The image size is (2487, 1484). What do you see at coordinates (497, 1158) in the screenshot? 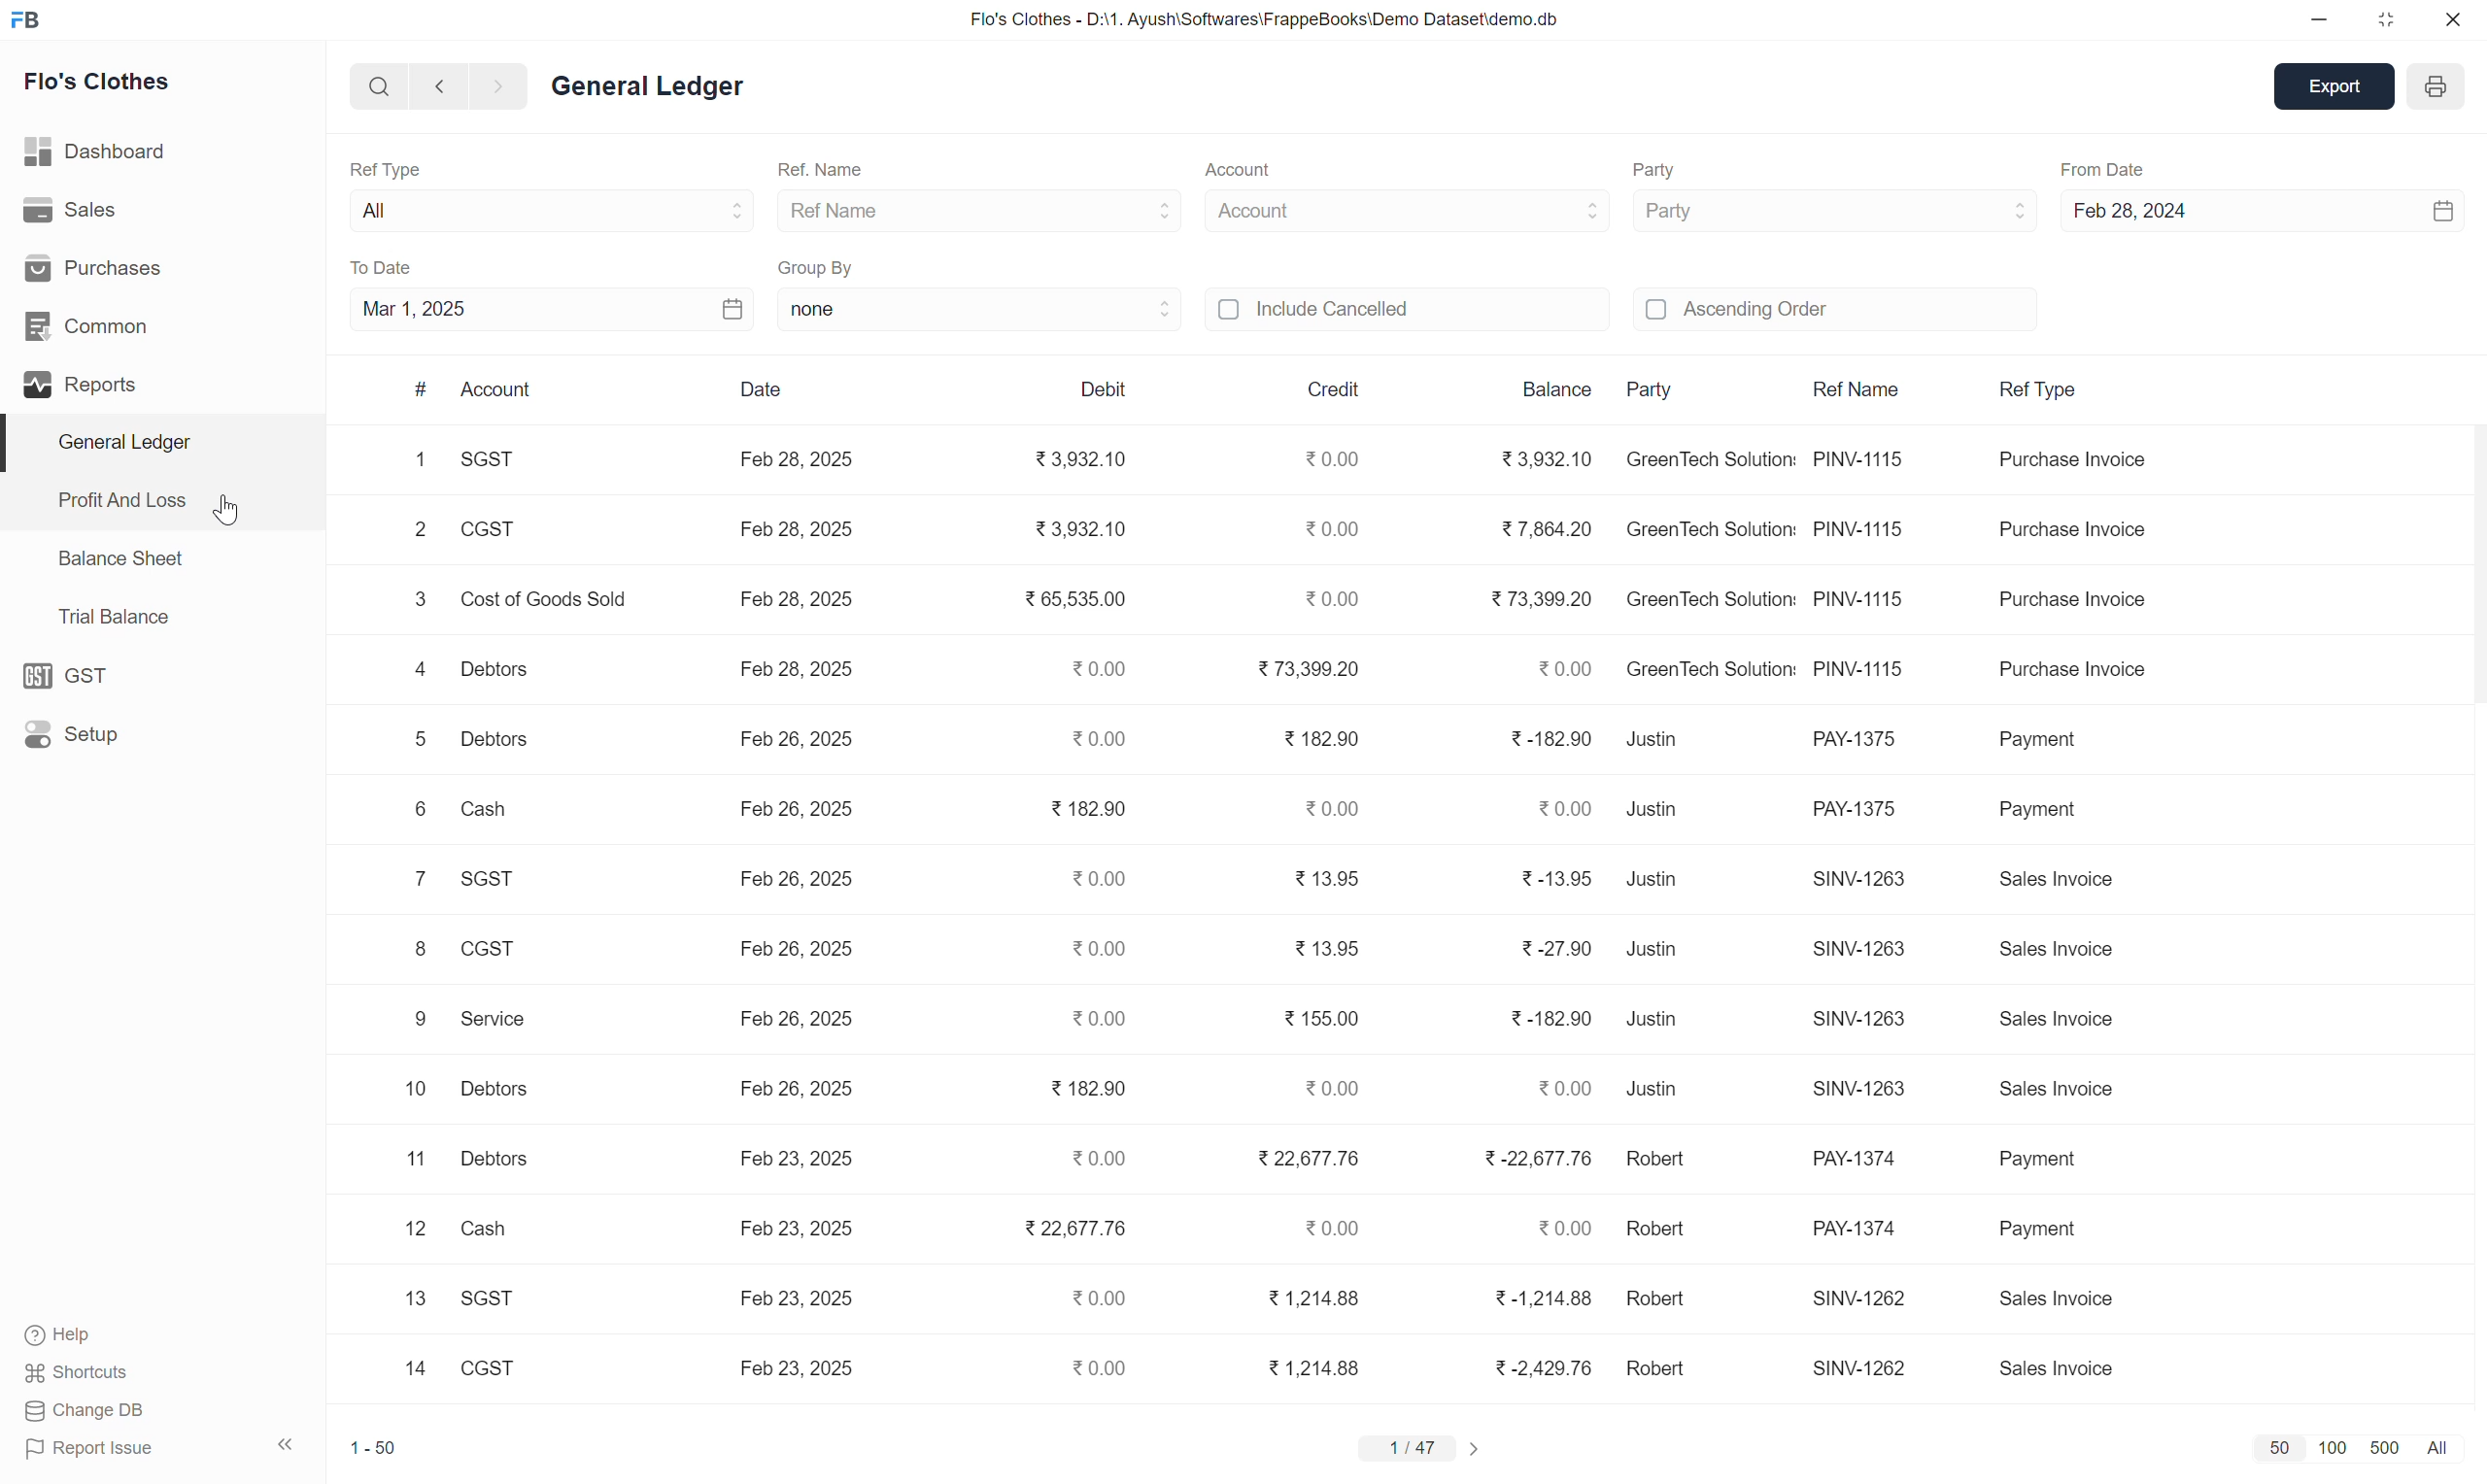
I see `Debtors` at bounding box center [497, 1158].